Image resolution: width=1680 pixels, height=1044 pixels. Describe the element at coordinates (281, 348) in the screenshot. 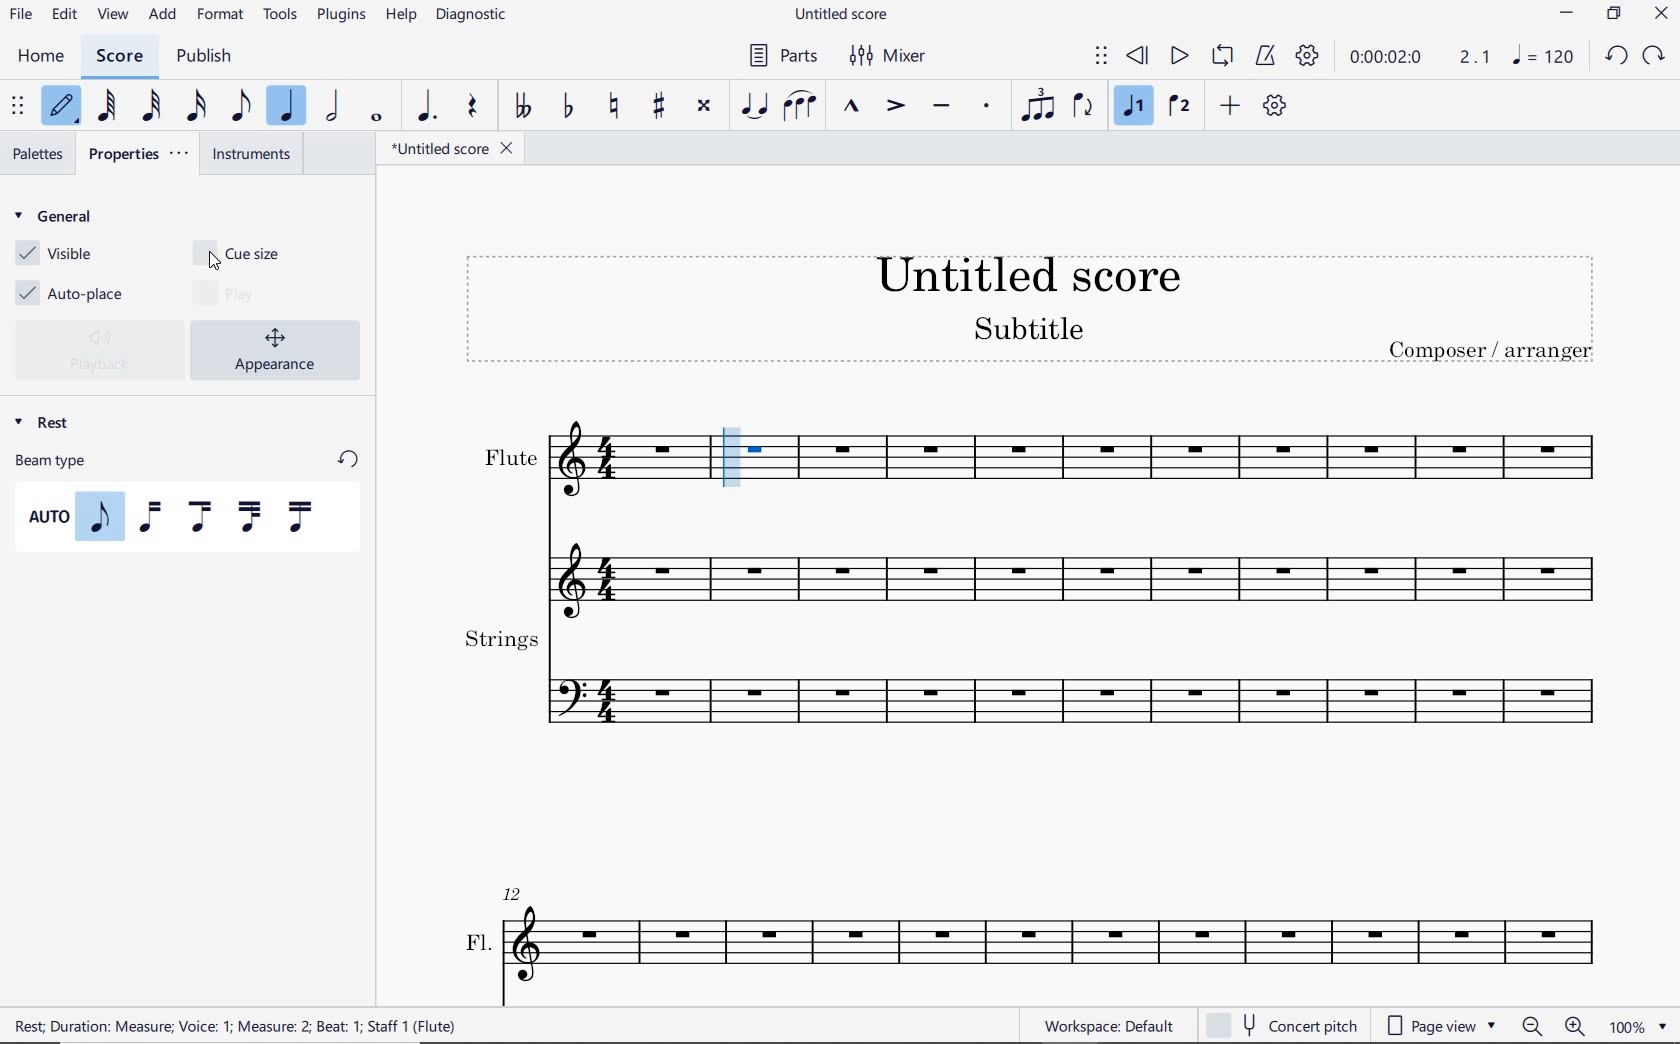

I see `APPEARANCE` at that location.